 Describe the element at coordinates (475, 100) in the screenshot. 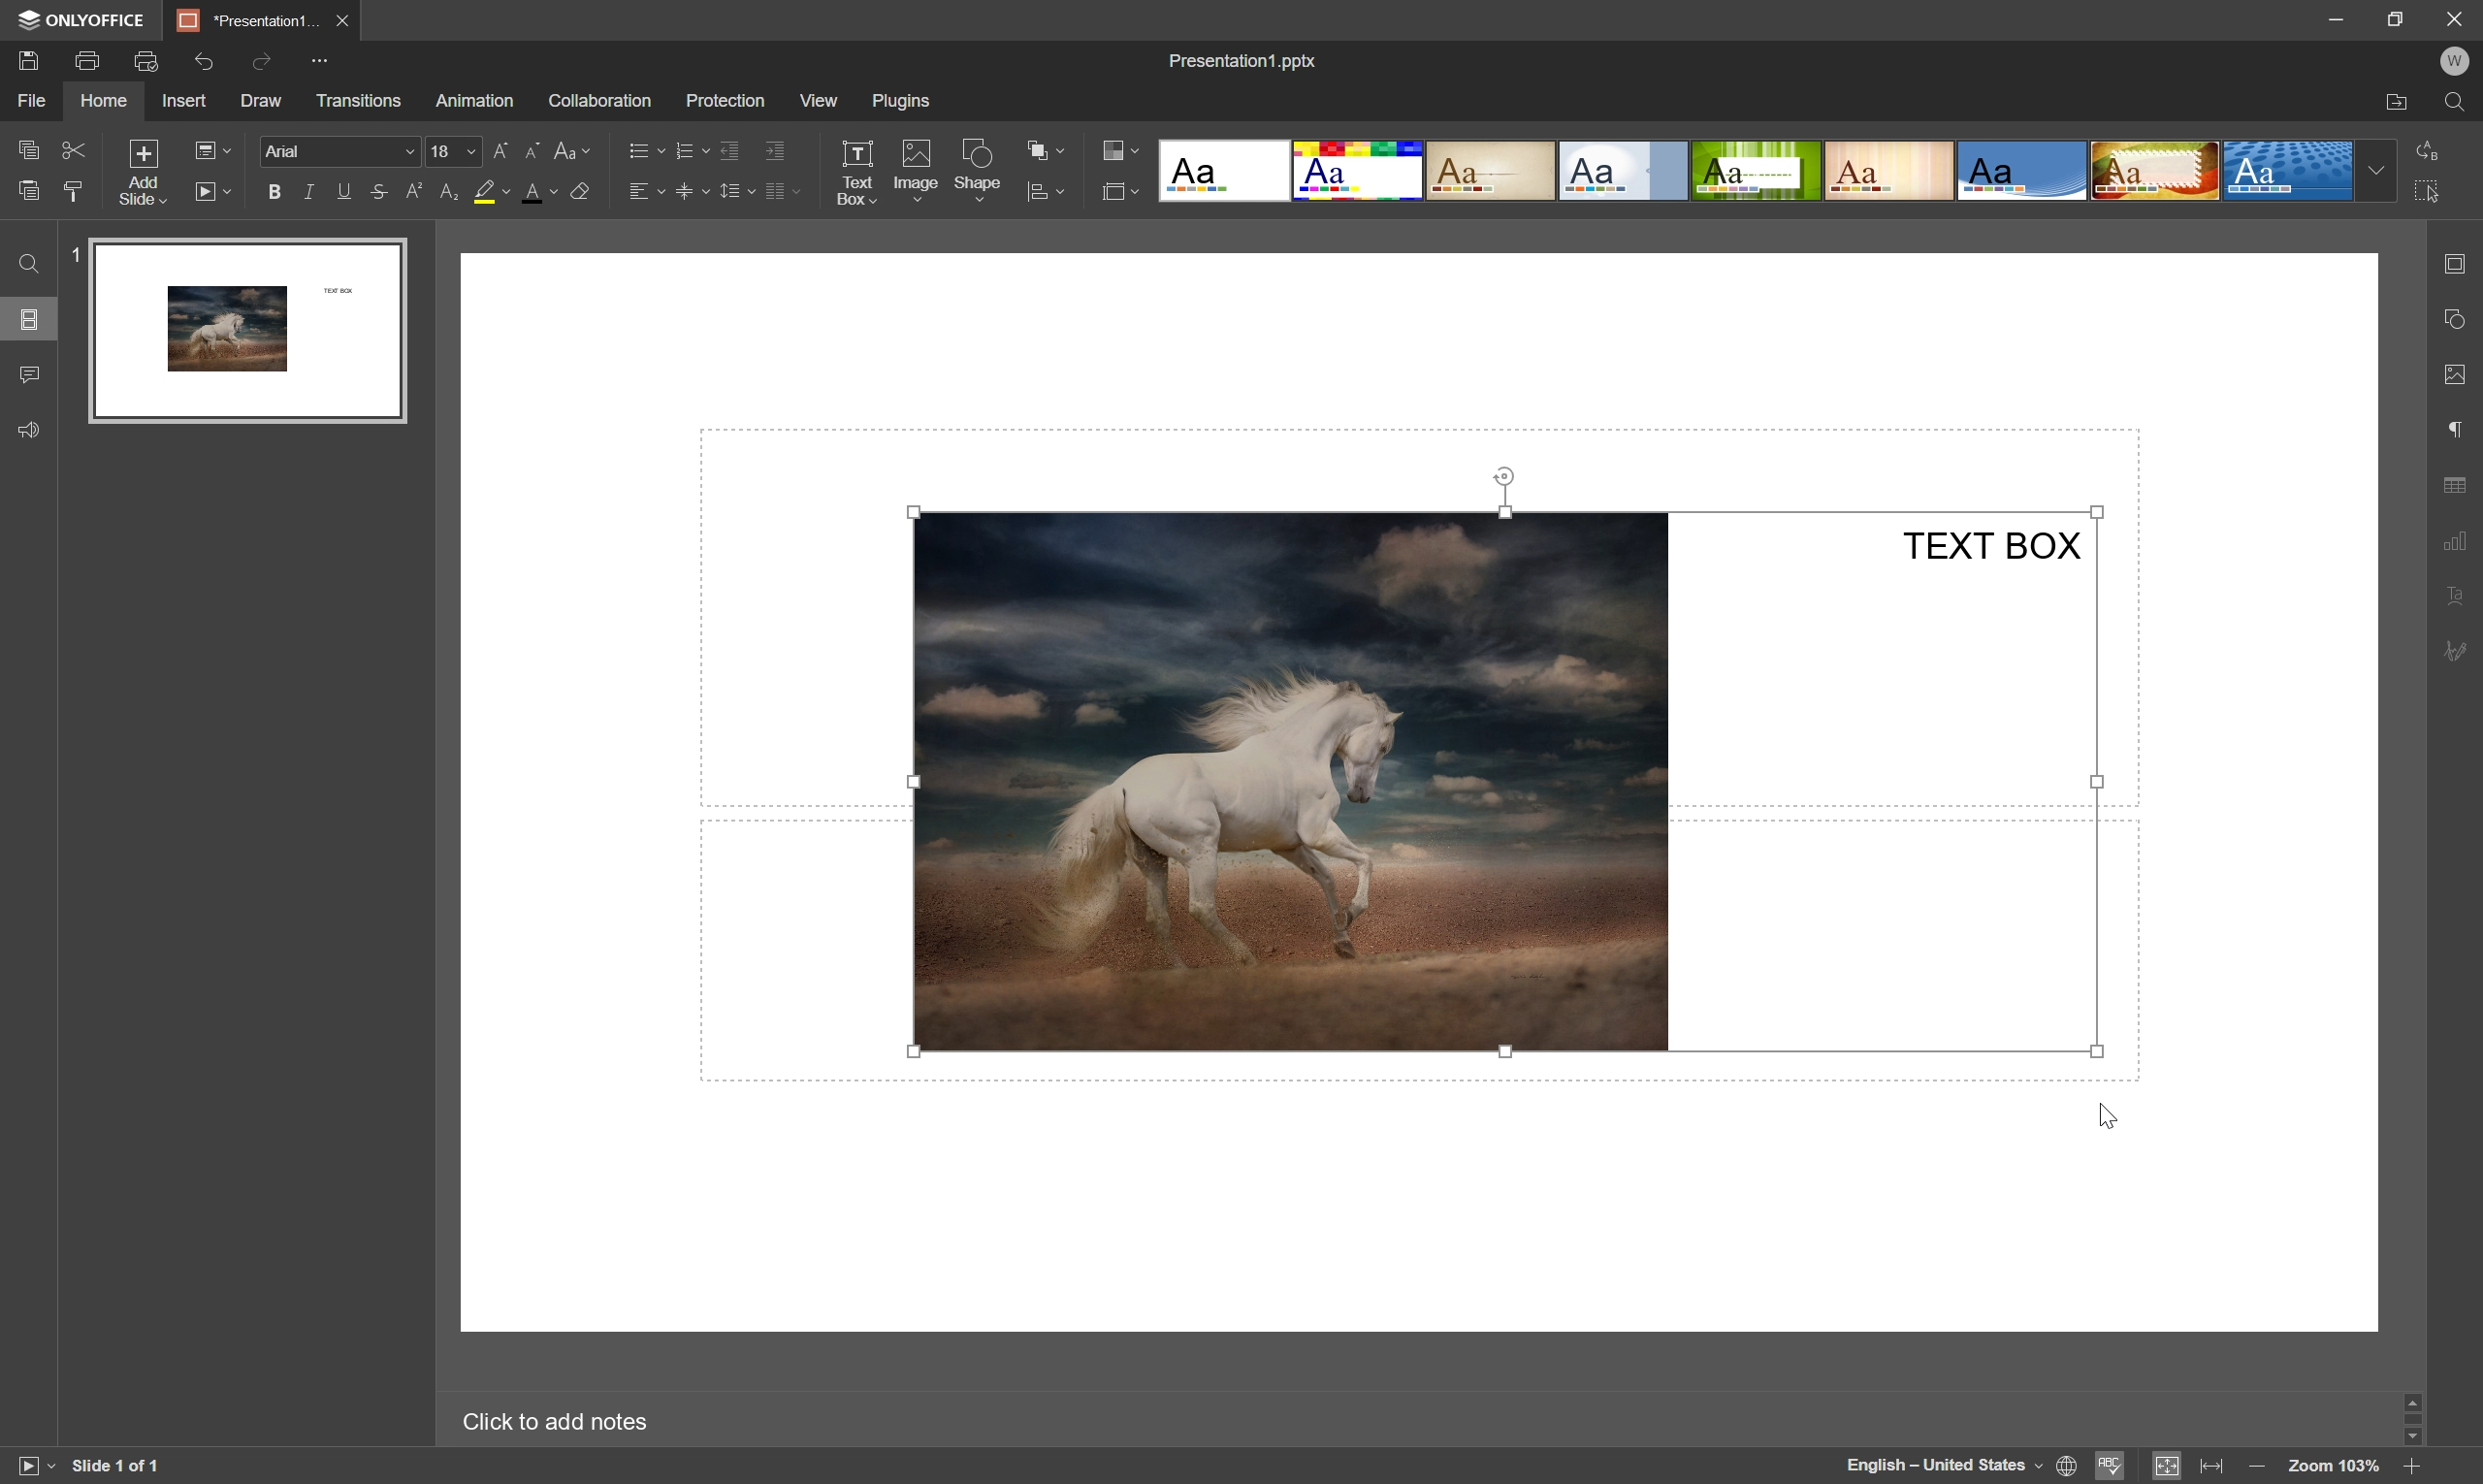

I see `animation` at that location.